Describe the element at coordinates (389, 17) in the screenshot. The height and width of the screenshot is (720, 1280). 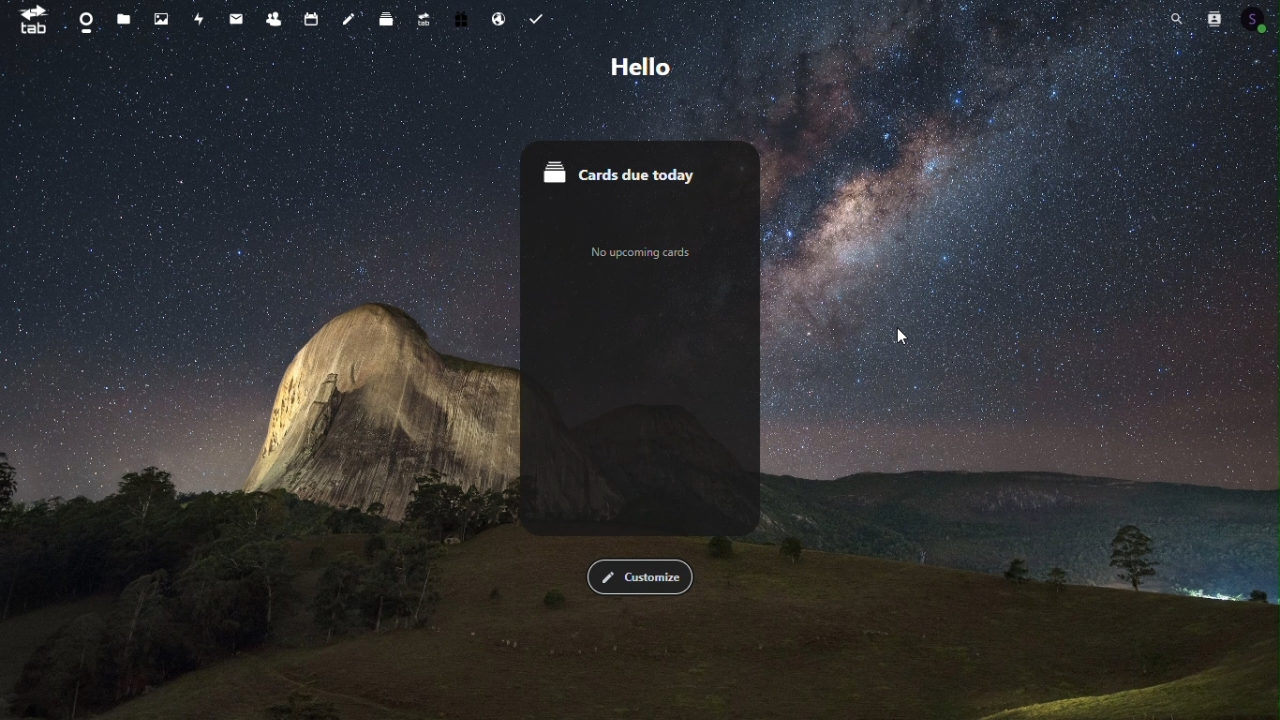
I see `Deck` at that location.